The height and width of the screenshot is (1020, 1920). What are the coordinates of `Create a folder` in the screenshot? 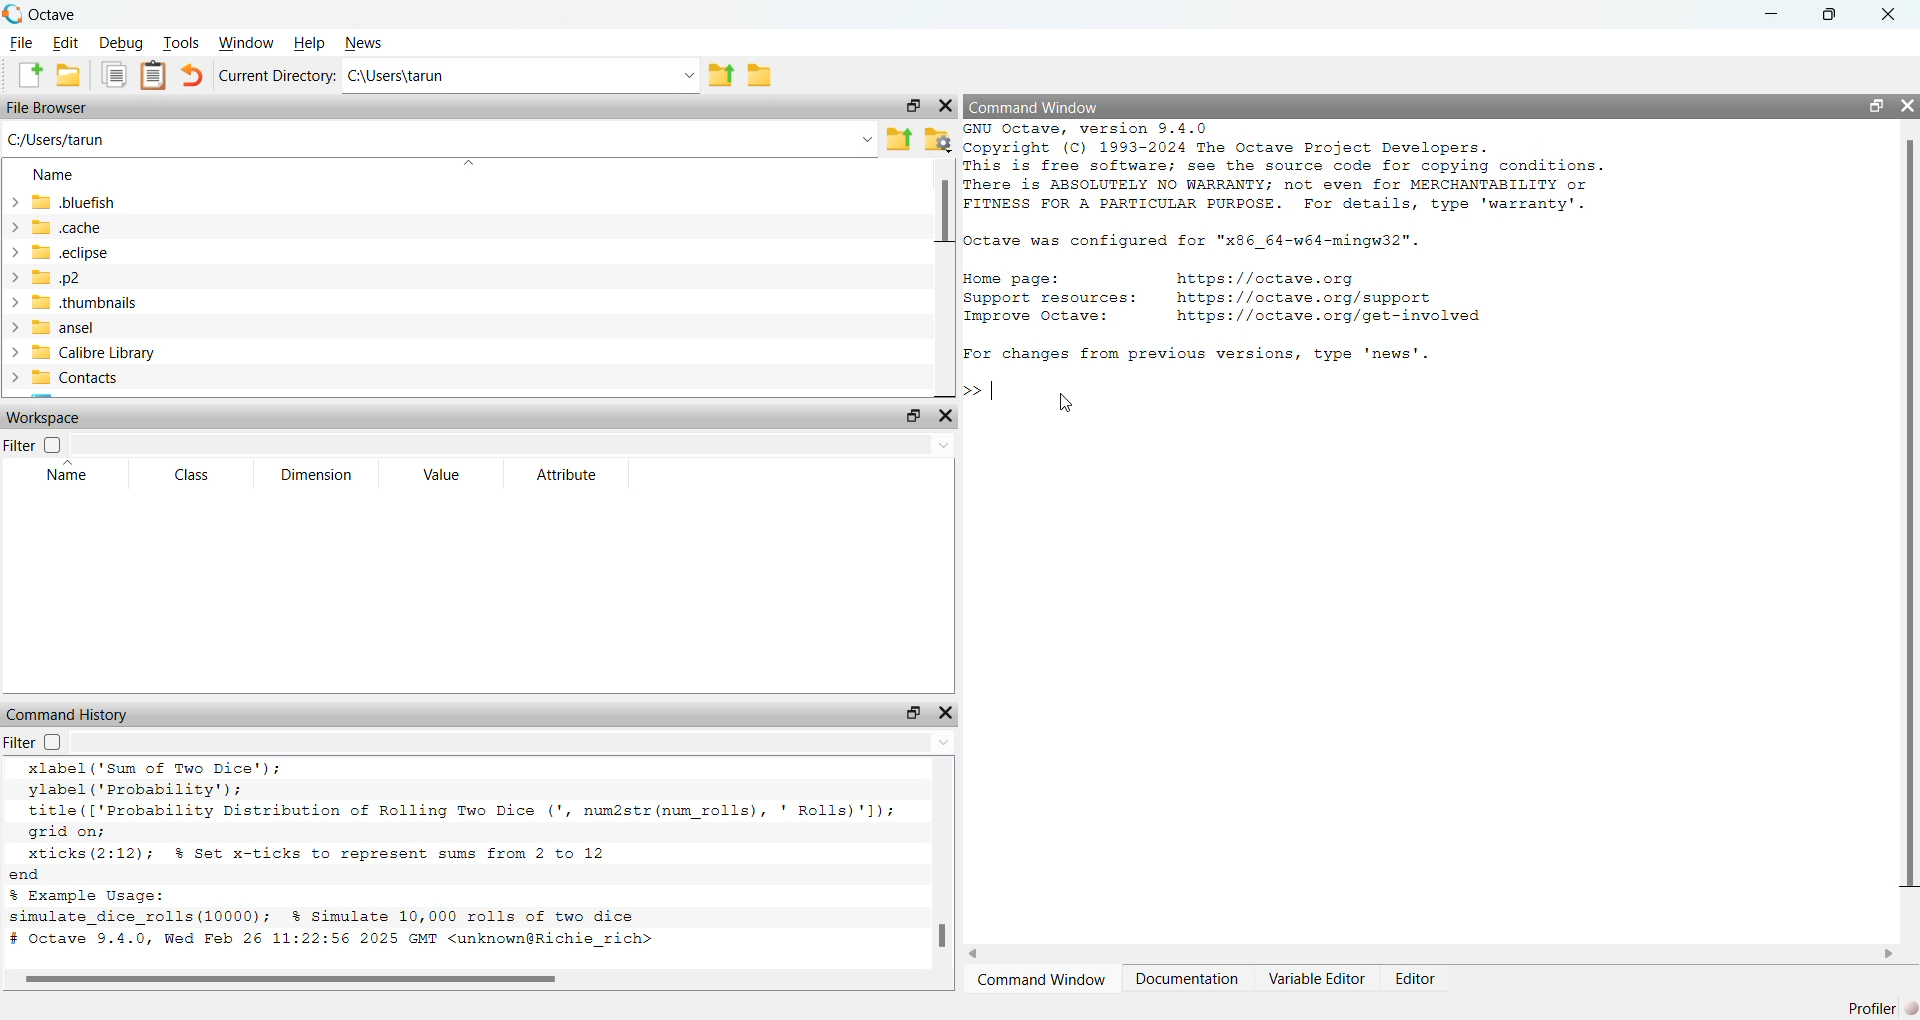 It's located at (763, 76).